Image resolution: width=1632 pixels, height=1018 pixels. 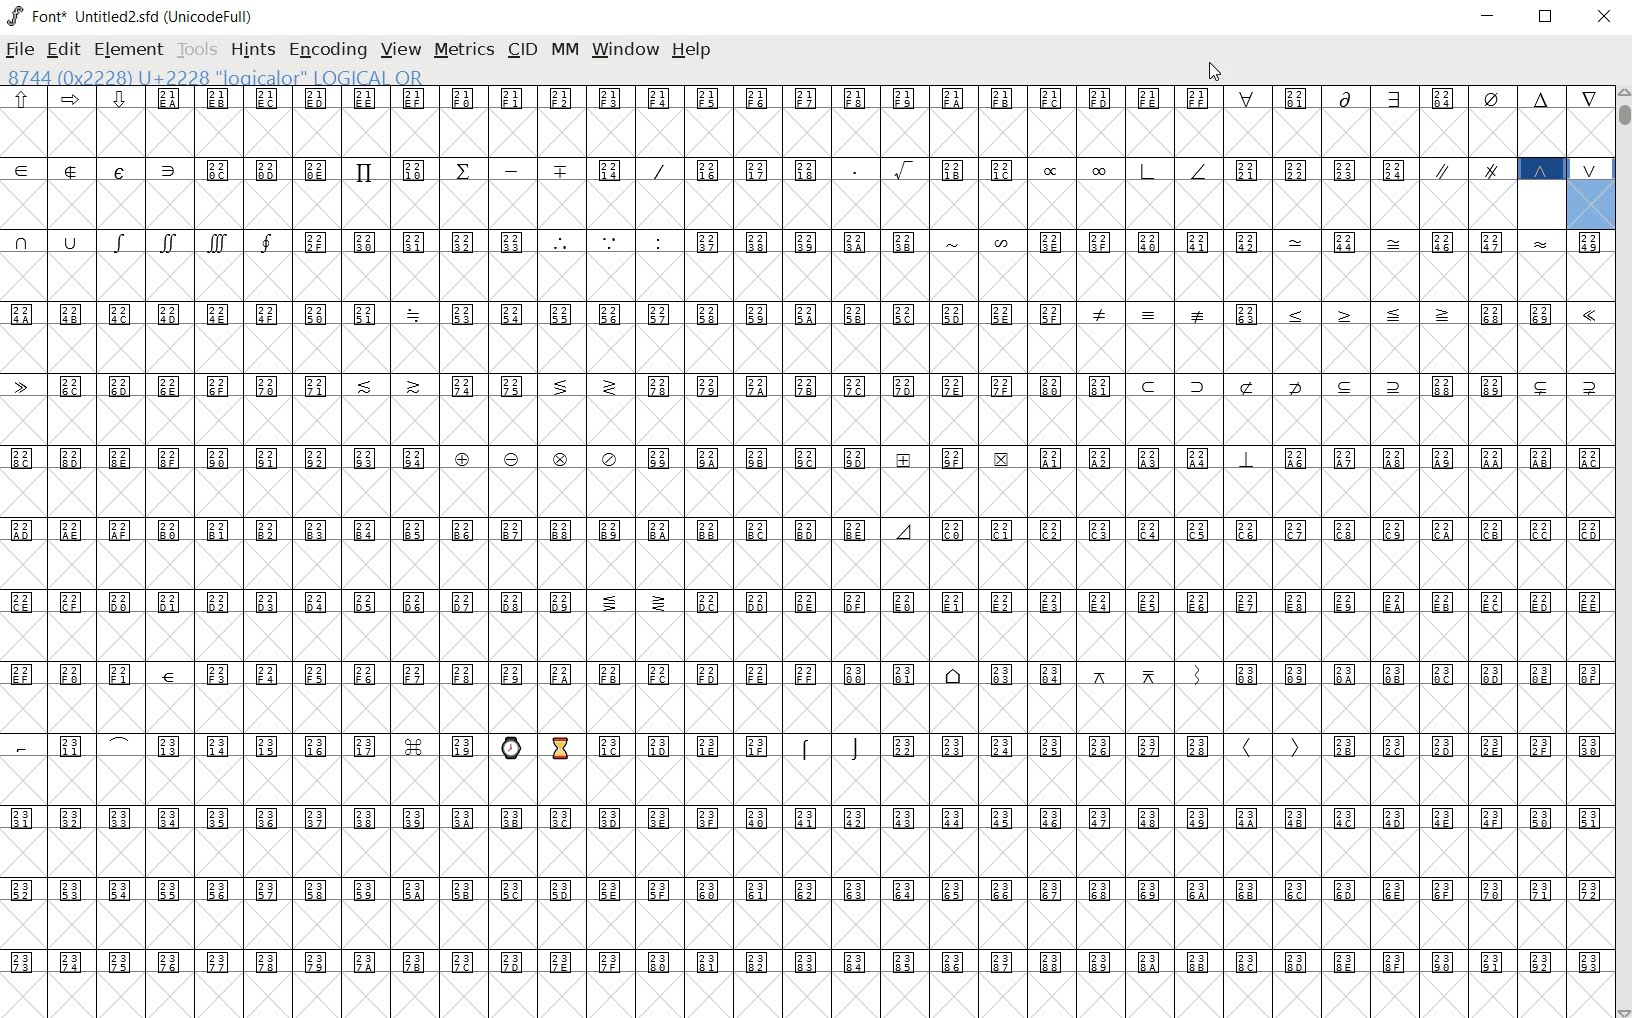 I want to click on restore, so click(x=1547, y=20).